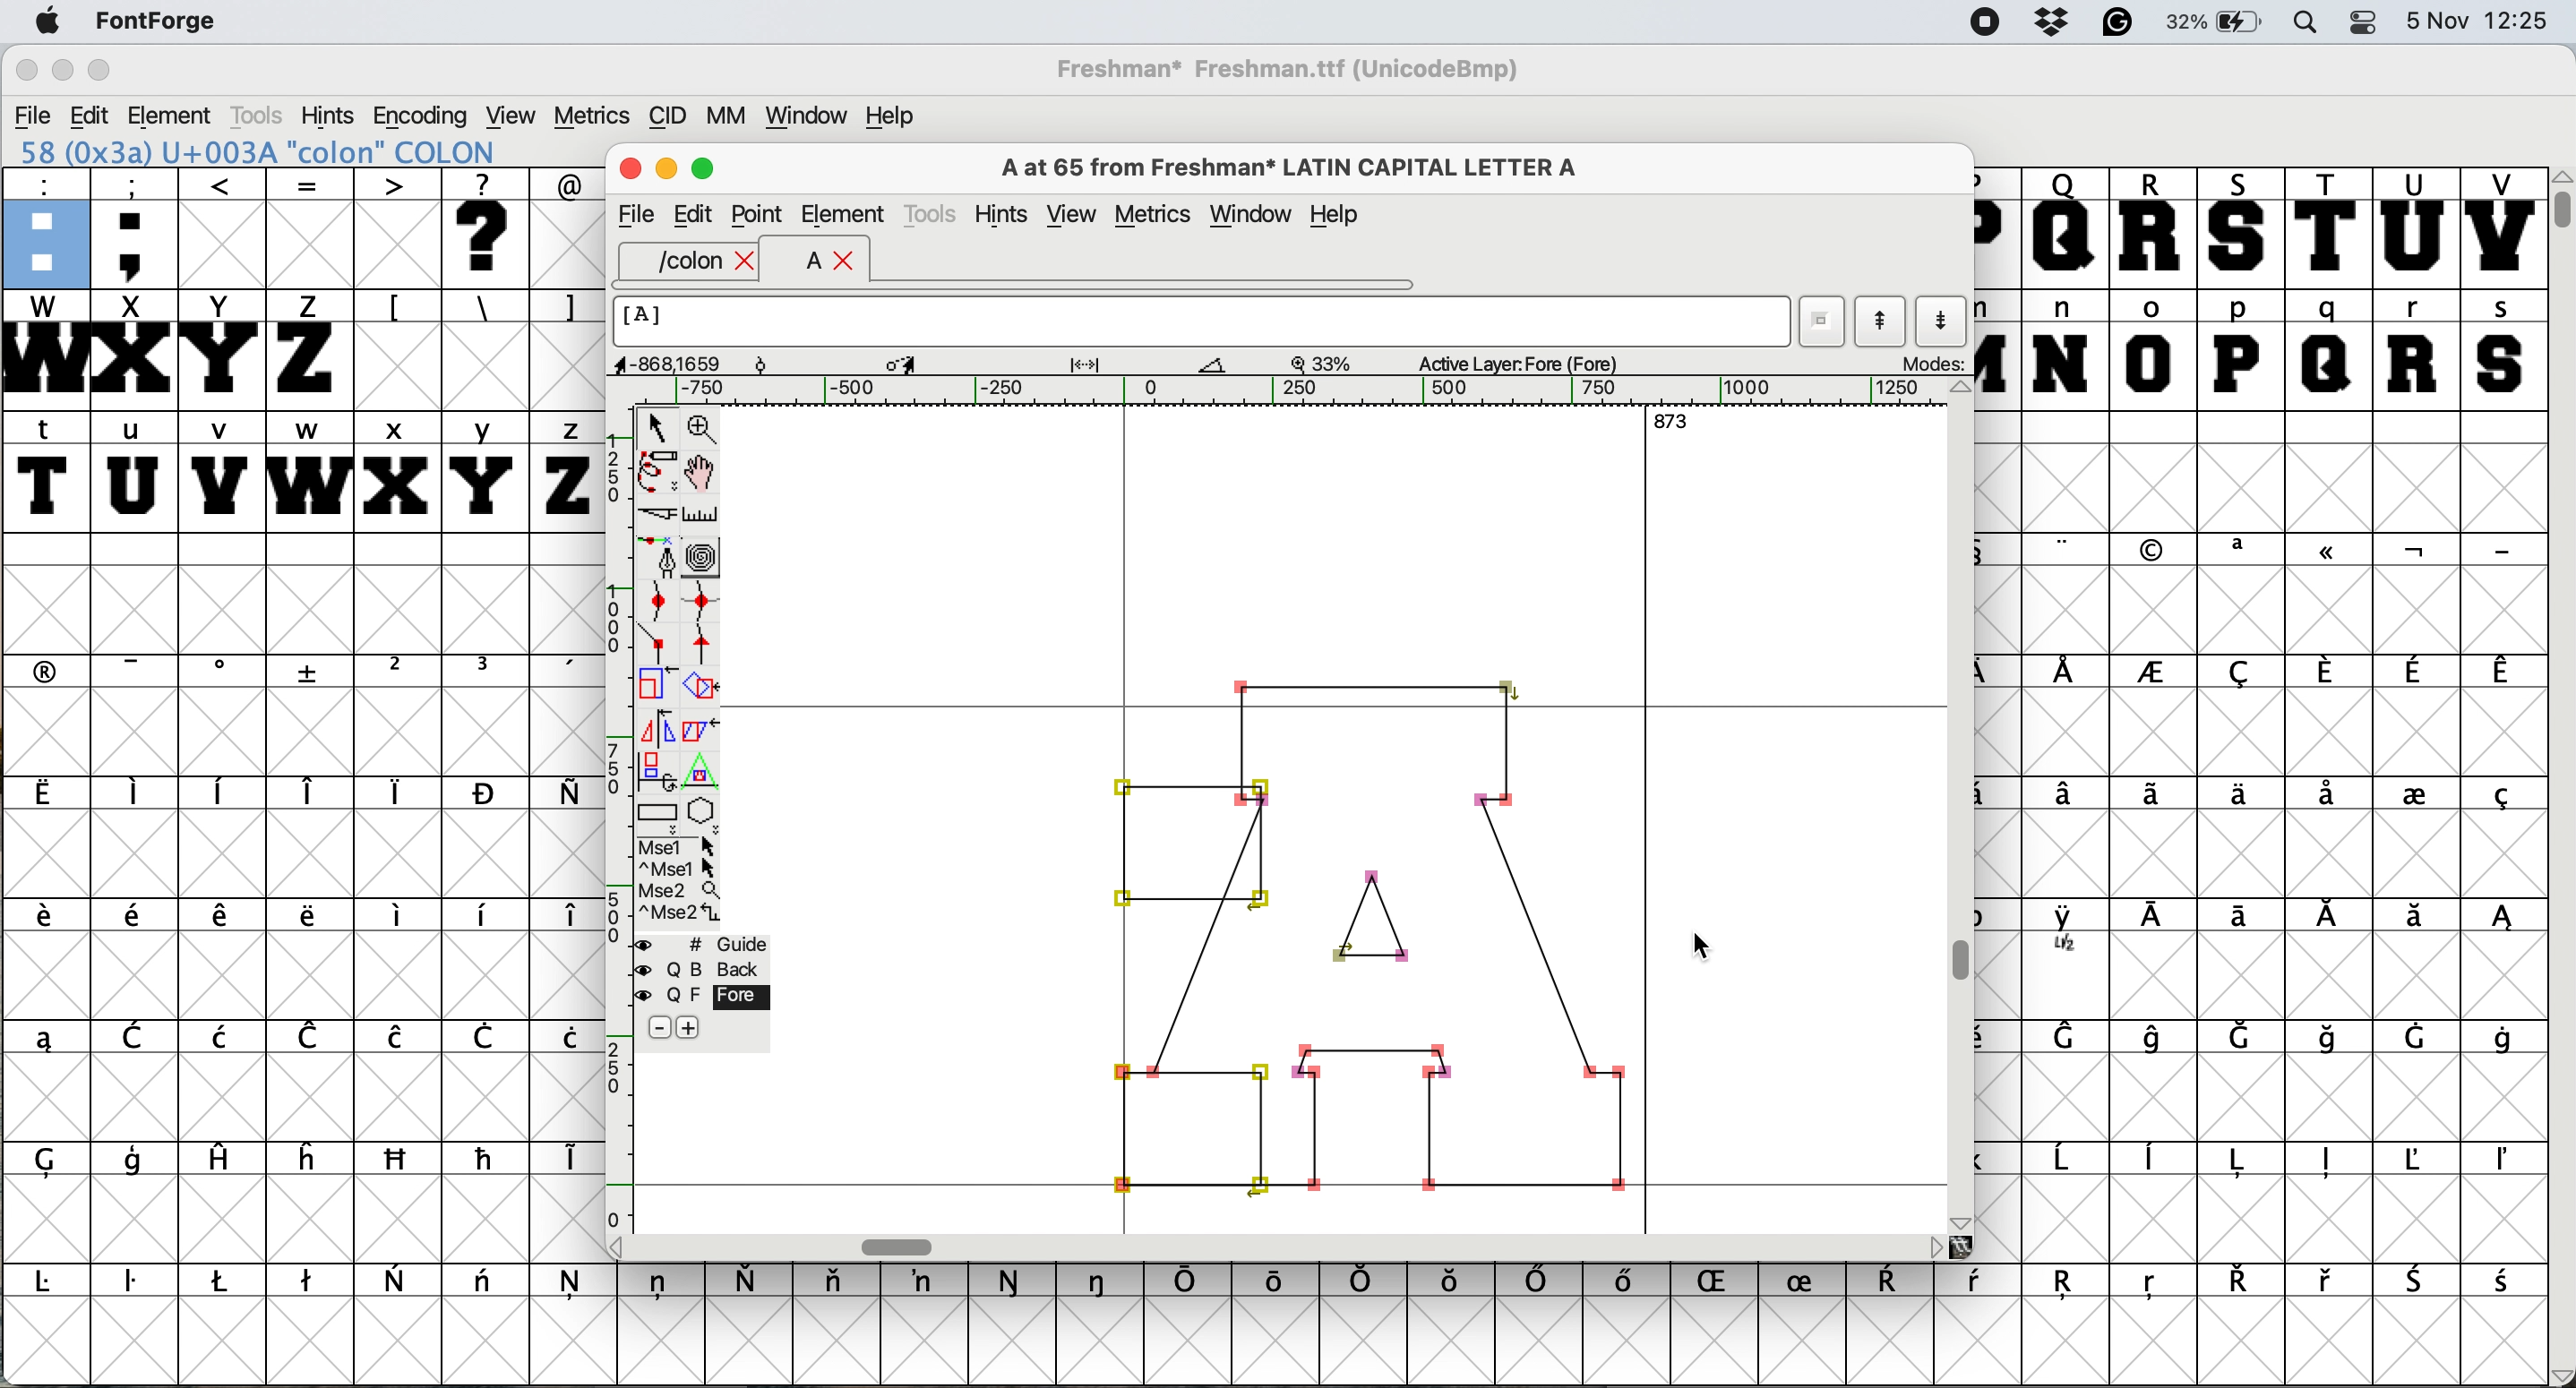  Describe the element at coordinates (2069, 932) in the screenshot. I see `symbol` at that location.